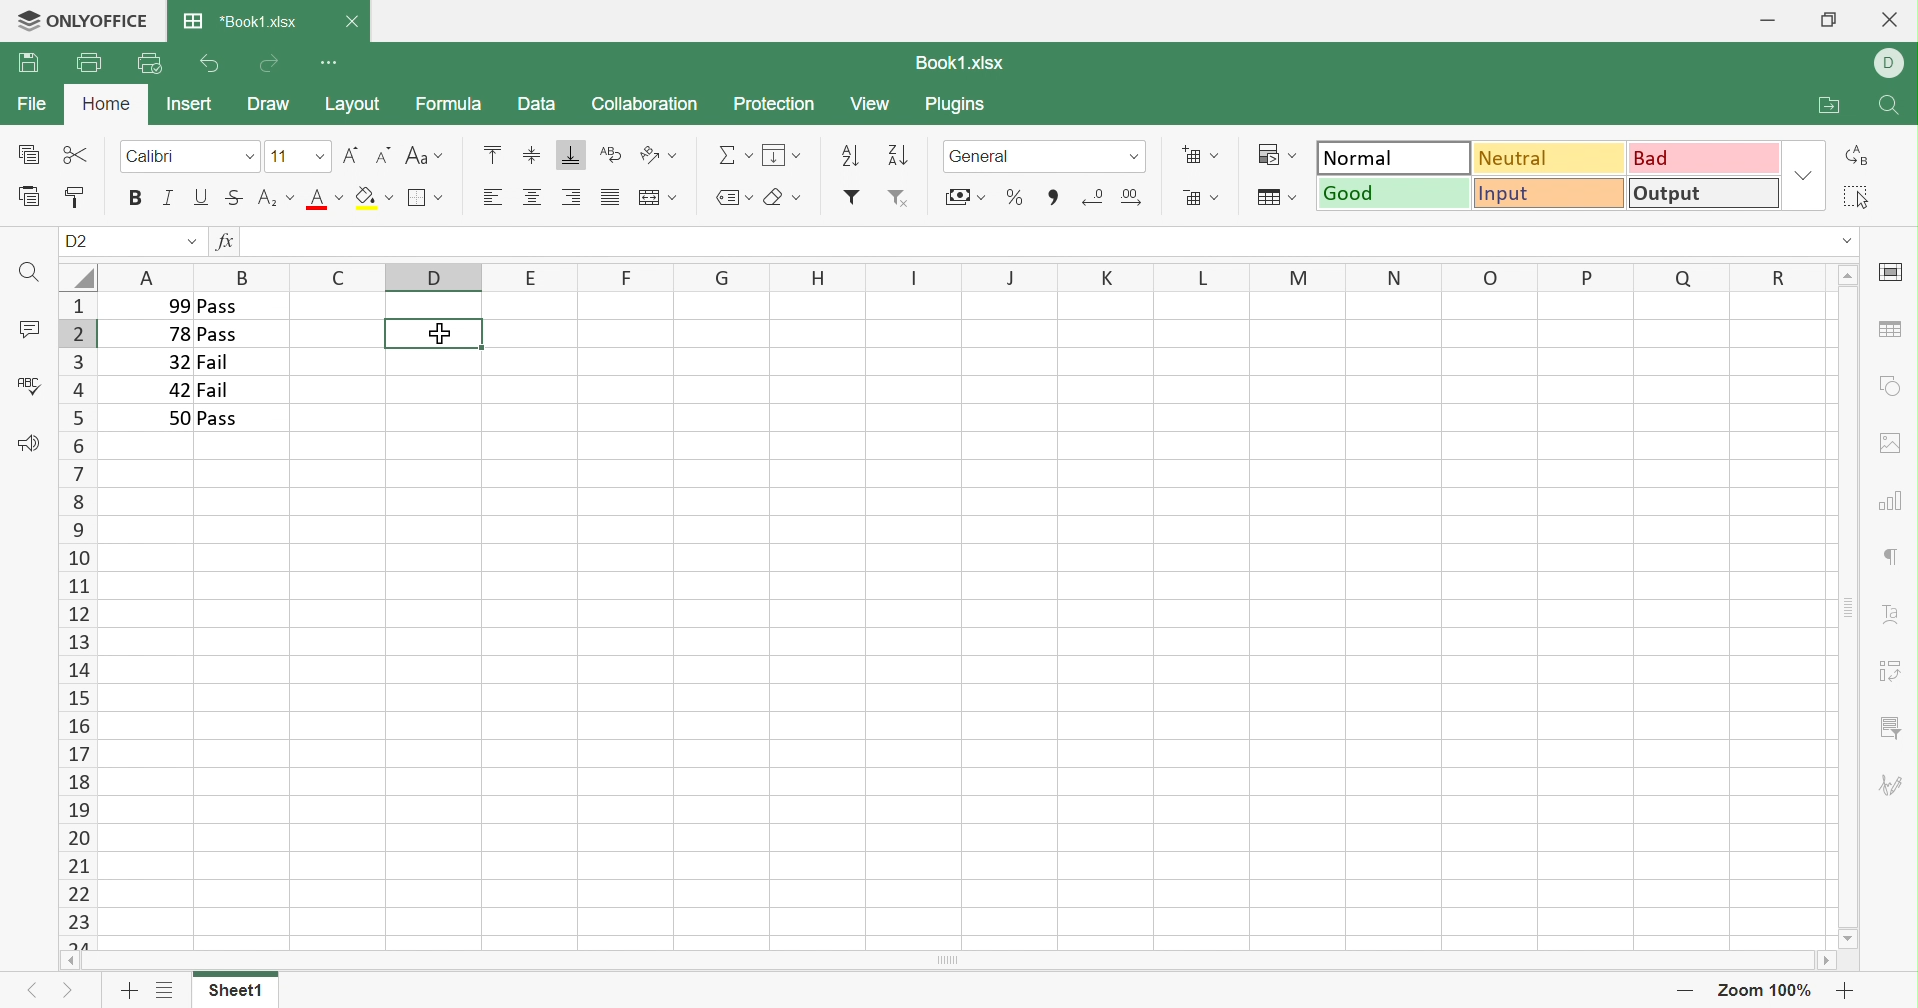 This screenshot has height=1008, width=1918. Describe the element at coordinates (900, 155) in the screenshot. I see `Sort descending` at that location.